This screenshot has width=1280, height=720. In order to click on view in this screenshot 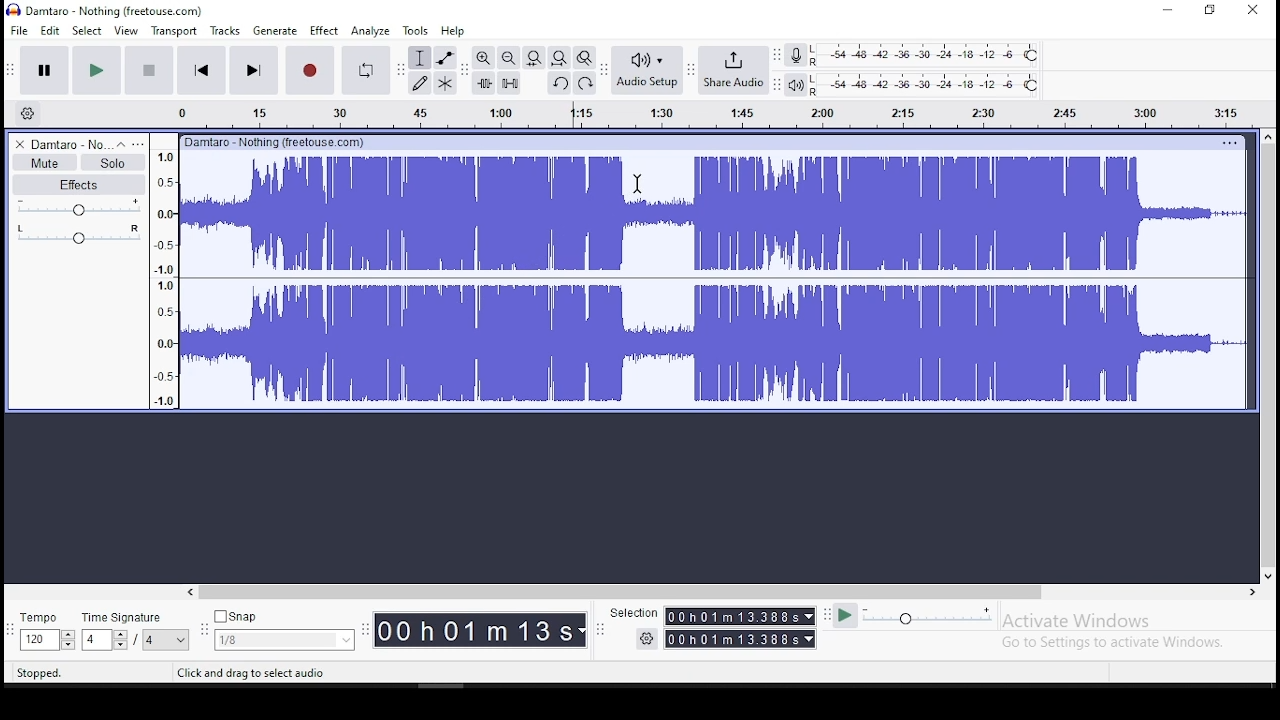, I will do `click(125, 29)`.